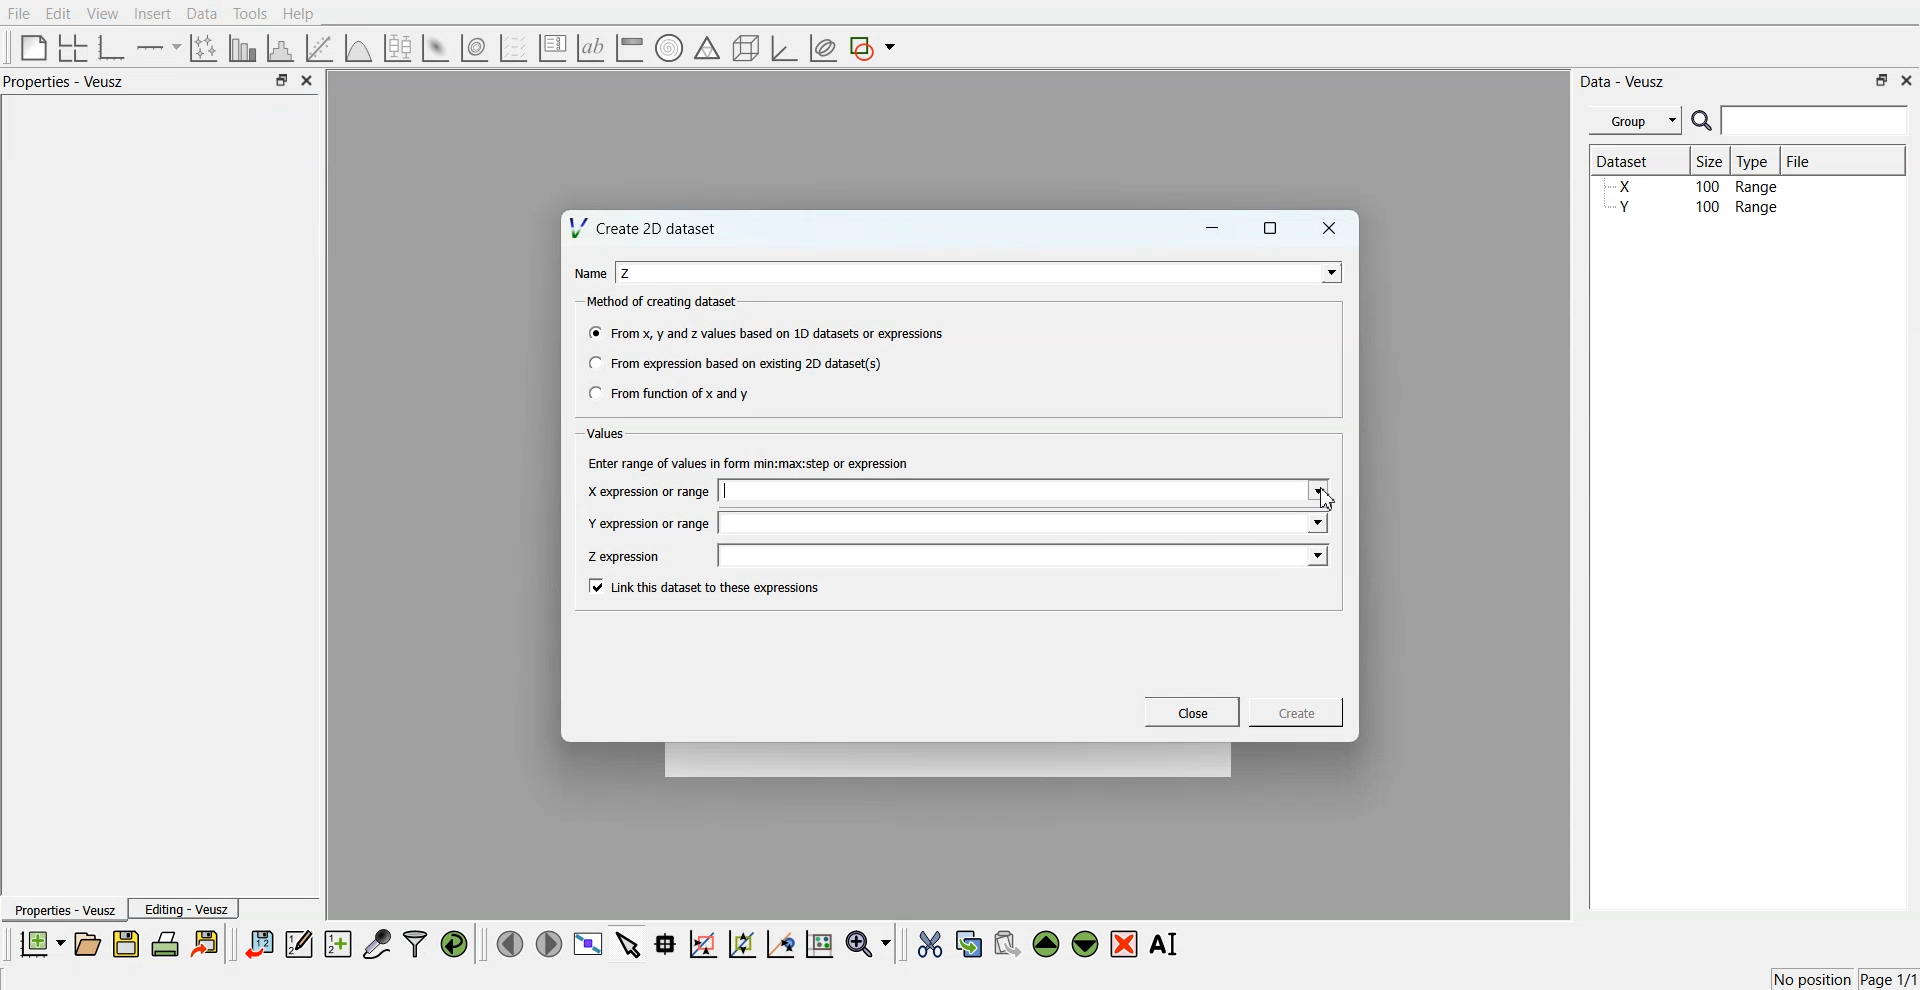  I want to click on MX expression or range, so click(648, 491).